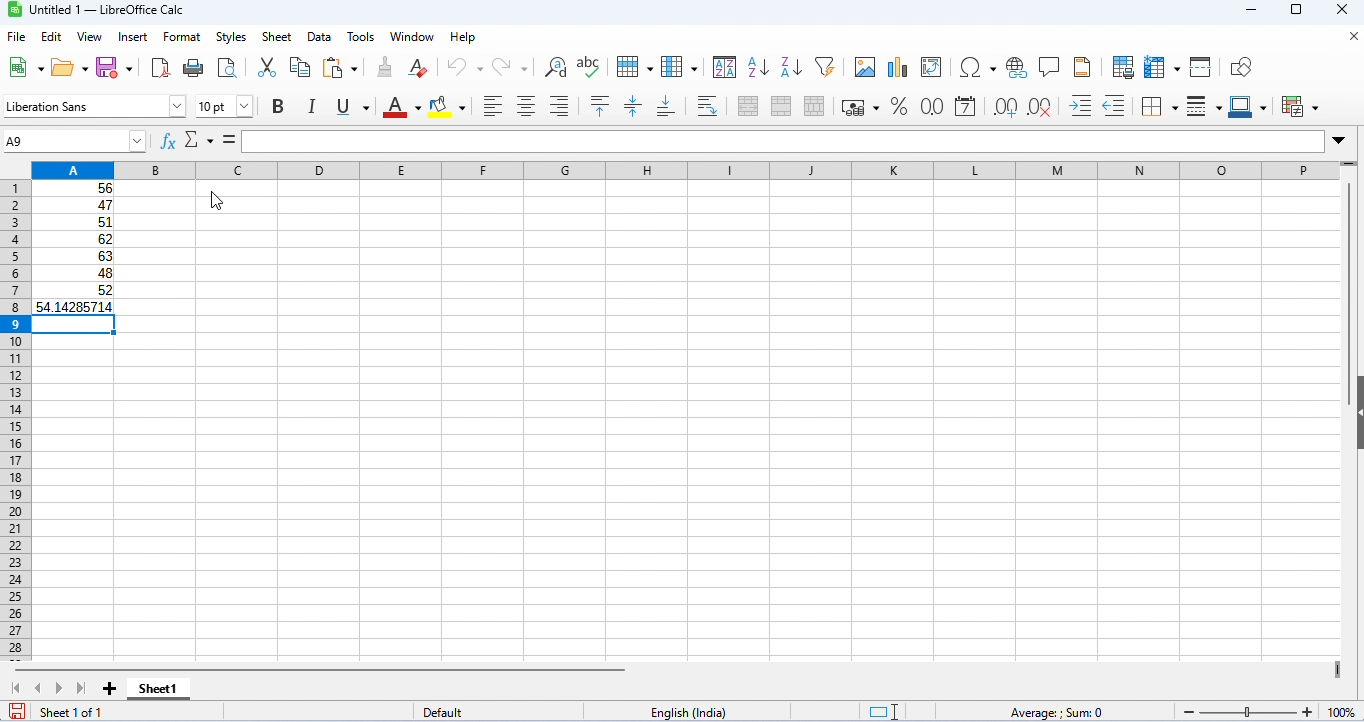 This screenshot has height=722, width=1364. I want to click on add new sheet, so click(110, 690).